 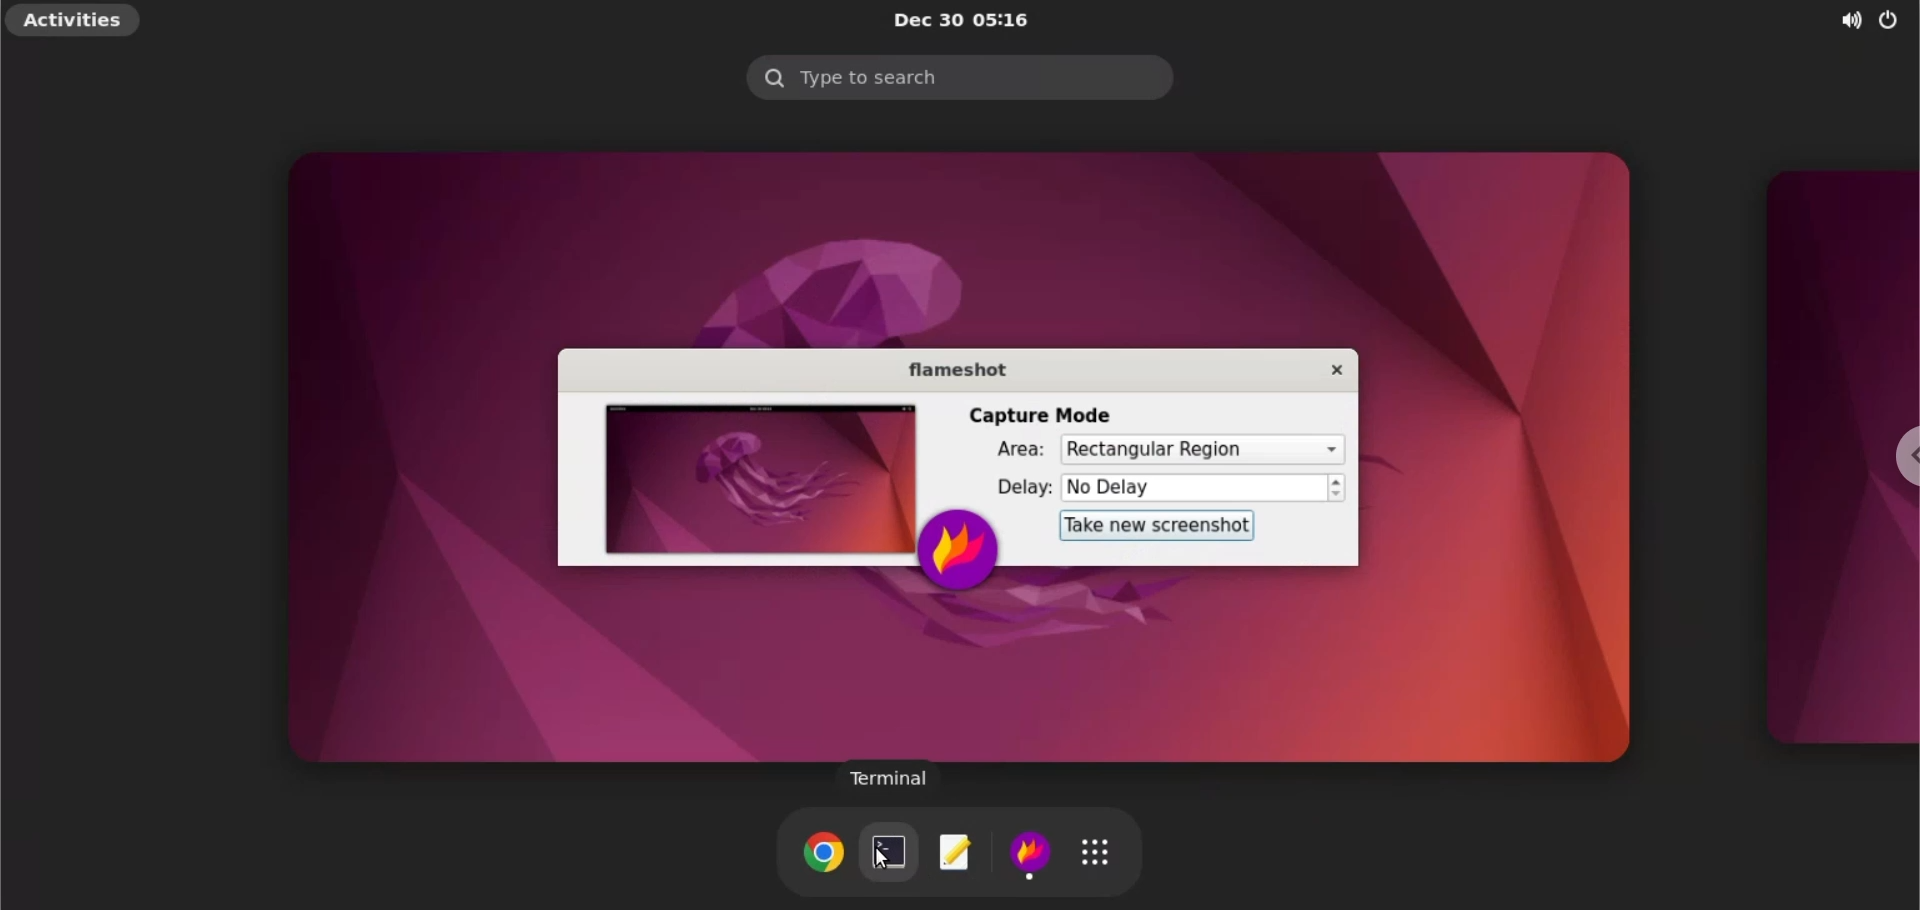 What do you see at coordinates (76, 21) in the screenshot?
I see `Activities` at bounding box center [76, 21].